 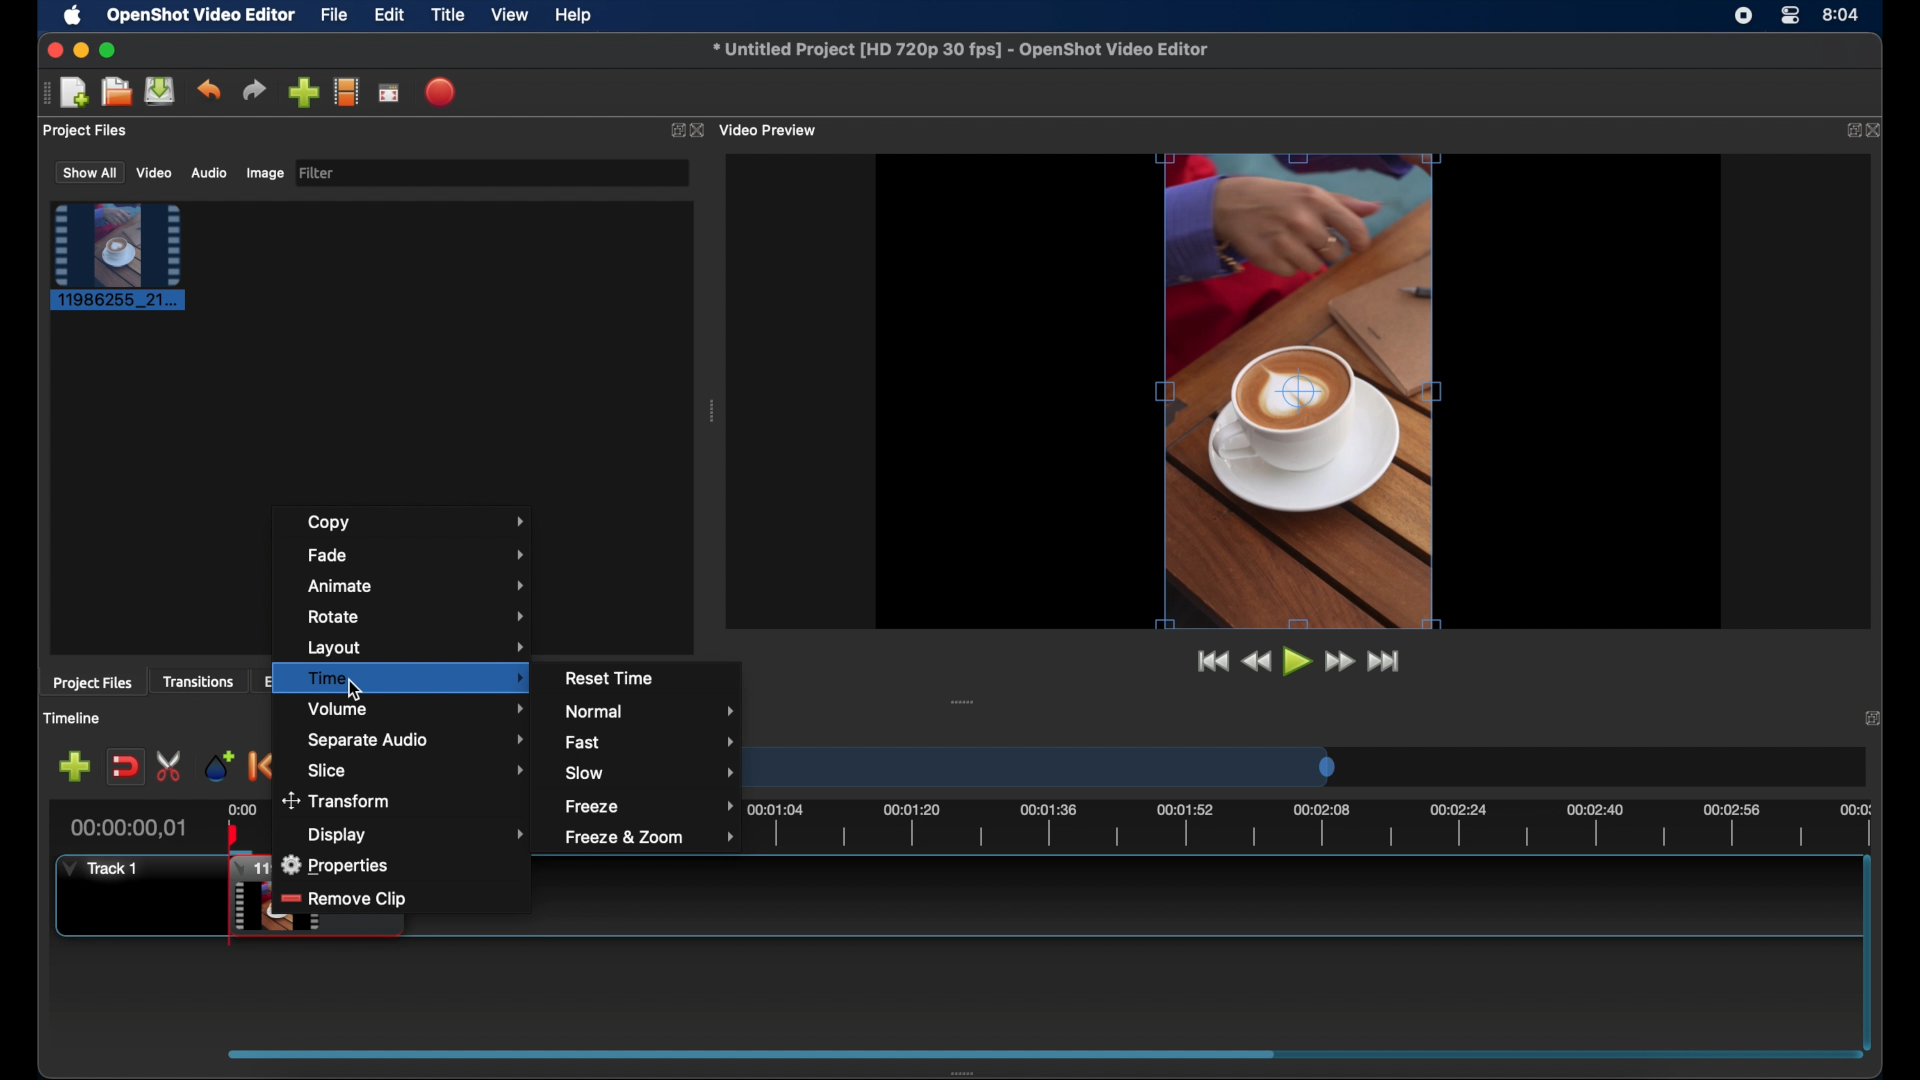 What do you see at coordinates (420, 834) in the screenshot?
I see `display` at bounding box center [420, 834].